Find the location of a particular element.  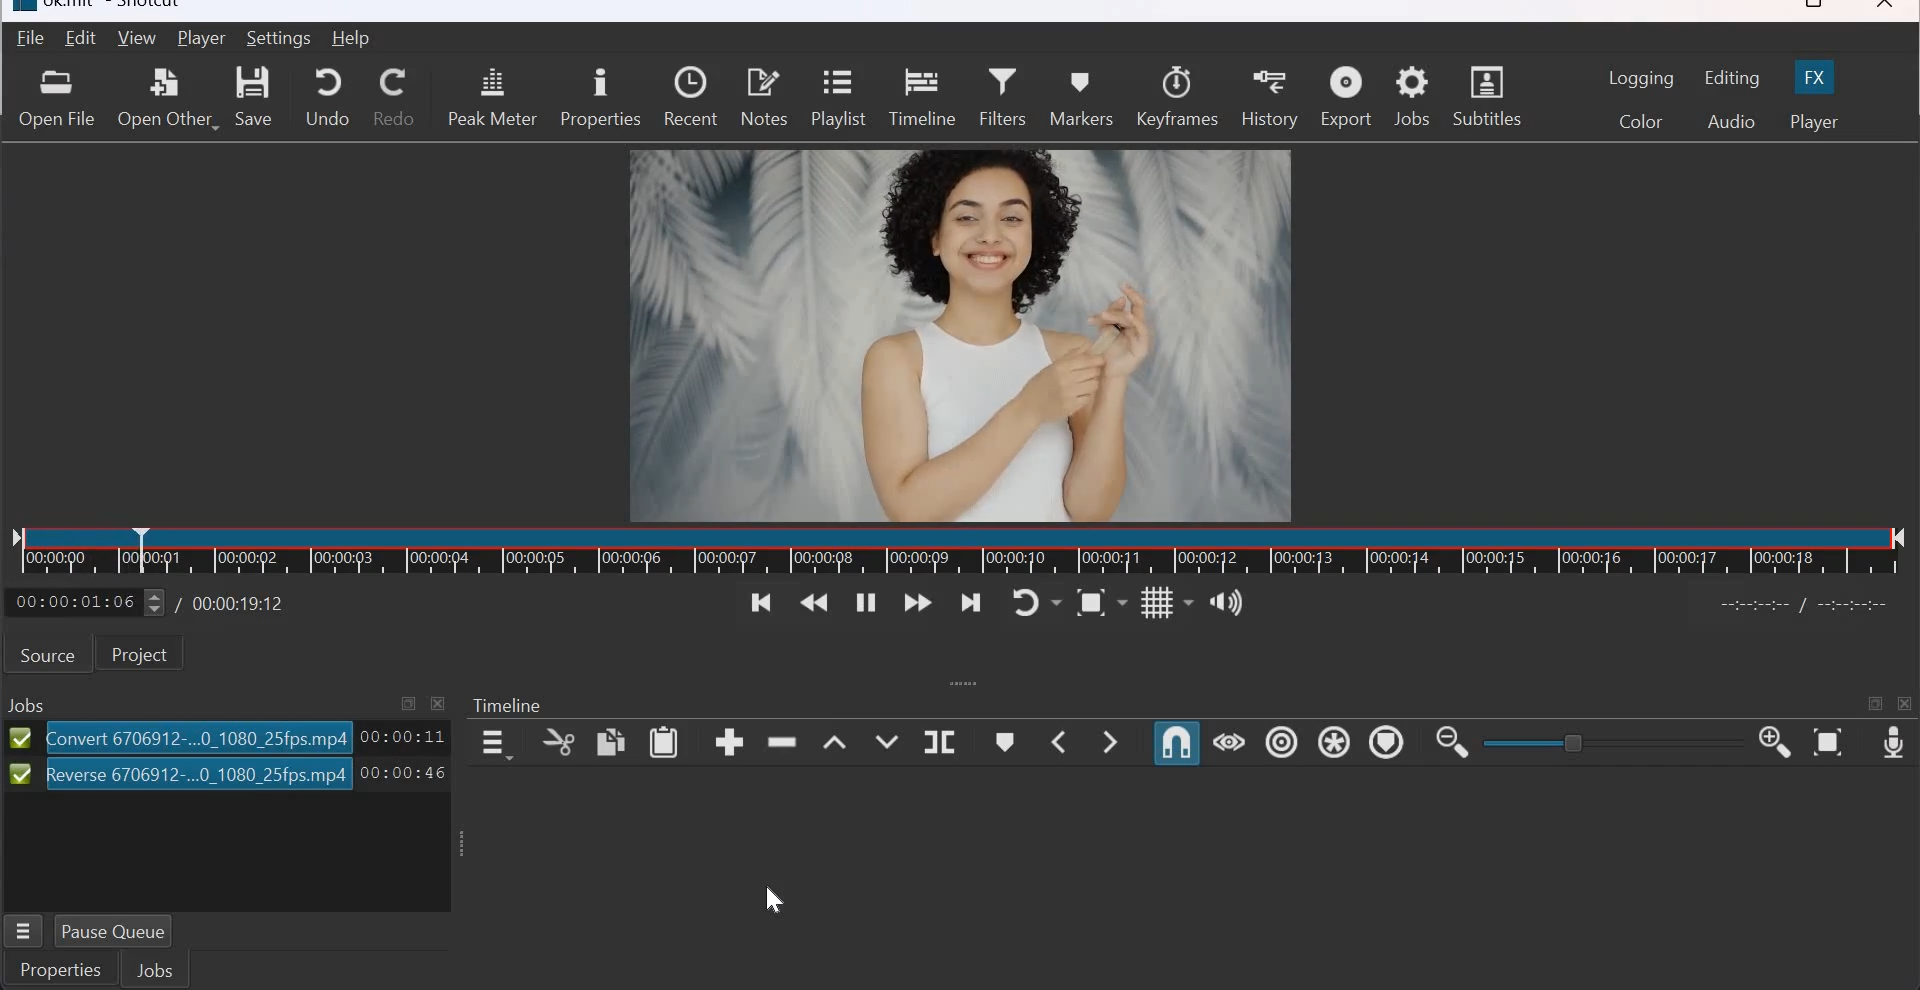

cursor is located at coordinates (778, 899).